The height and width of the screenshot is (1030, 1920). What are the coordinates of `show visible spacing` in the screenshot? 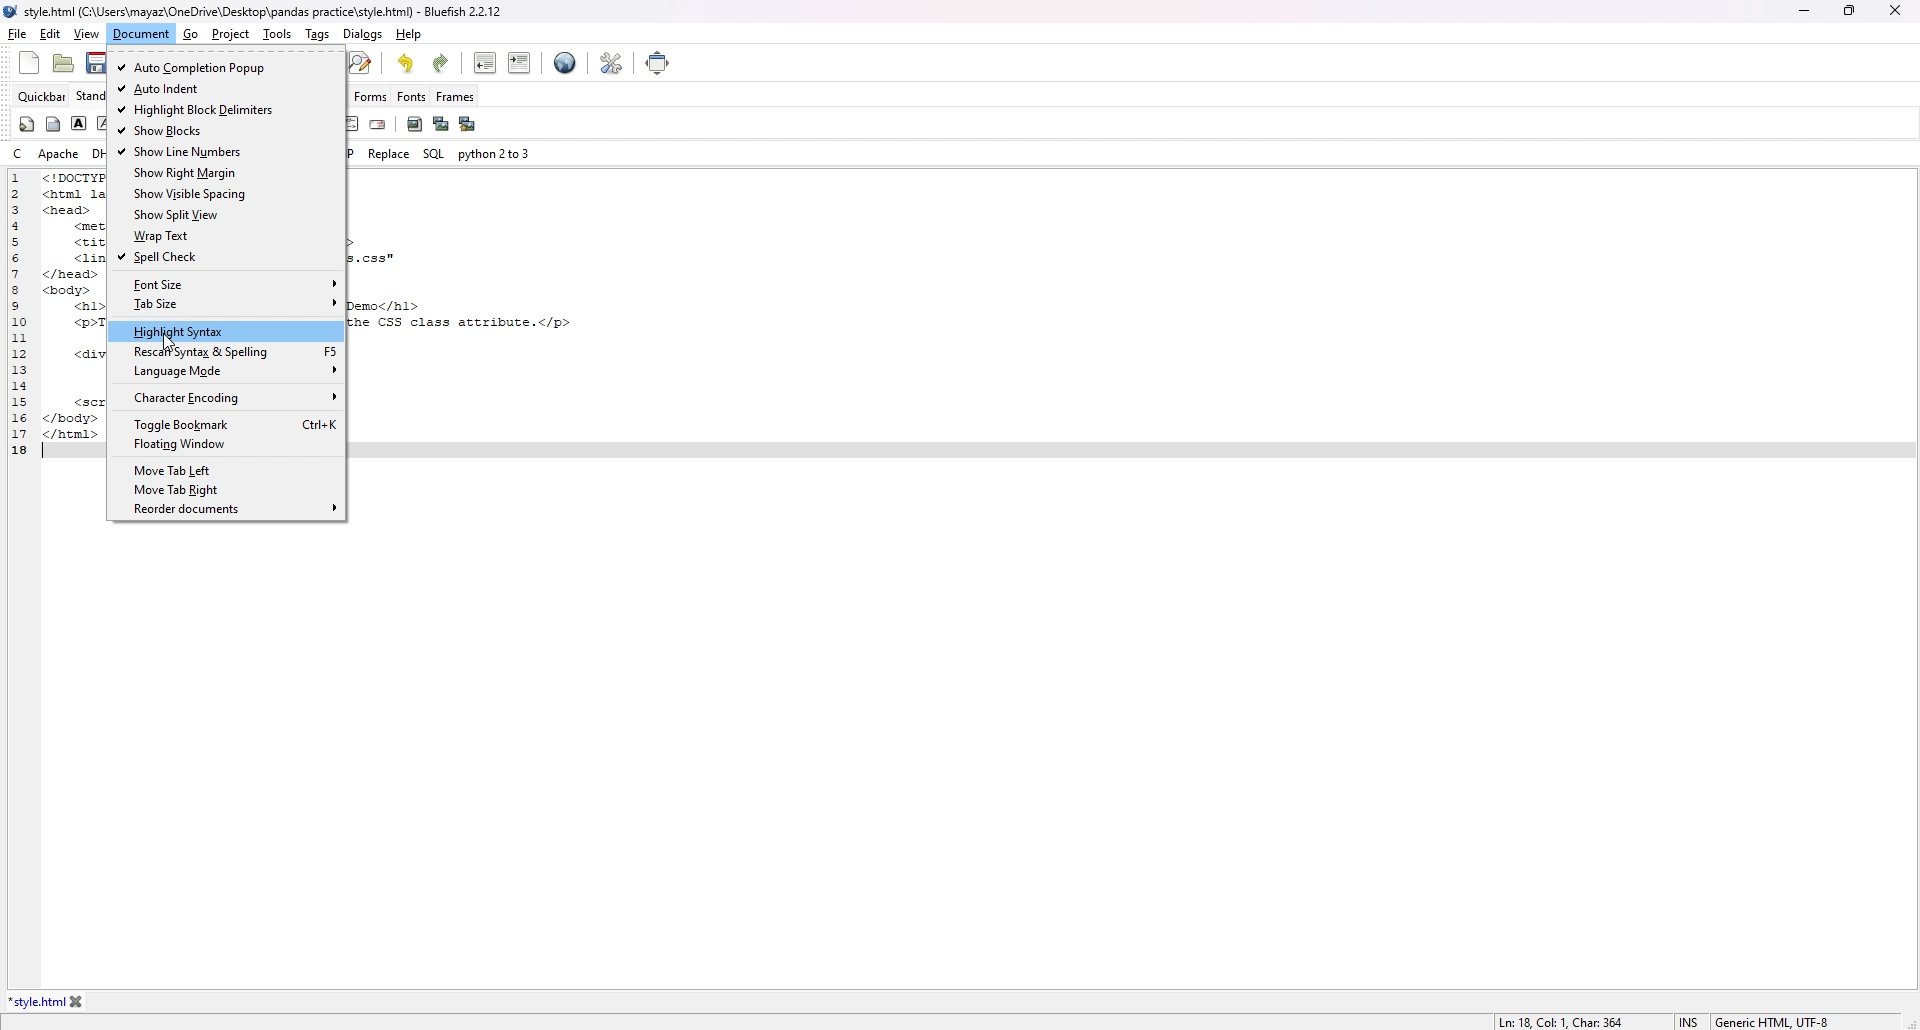 It's located at (224, 194).